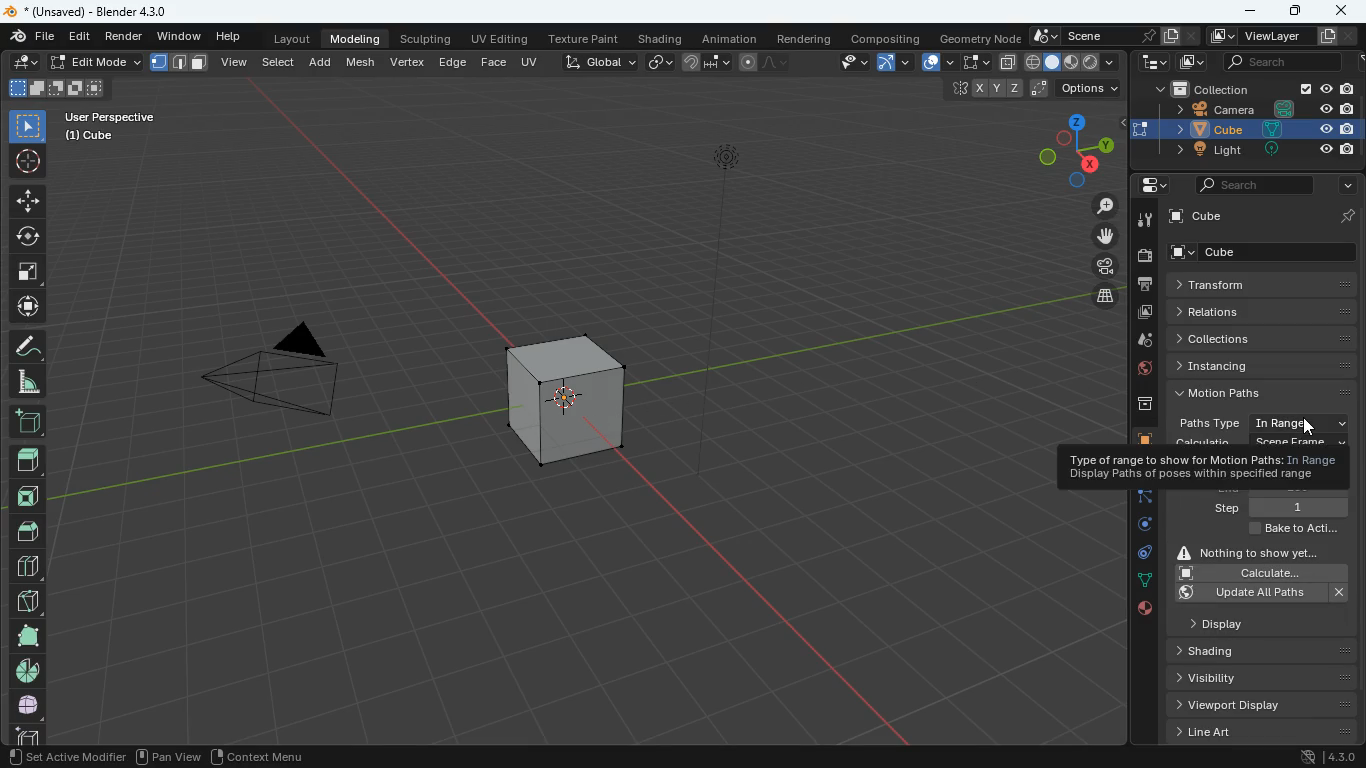 This screenshot has height=768, width=1366. Describe the element at coordinates (1142, 501) in the screenshot. I see `edge` at that location.